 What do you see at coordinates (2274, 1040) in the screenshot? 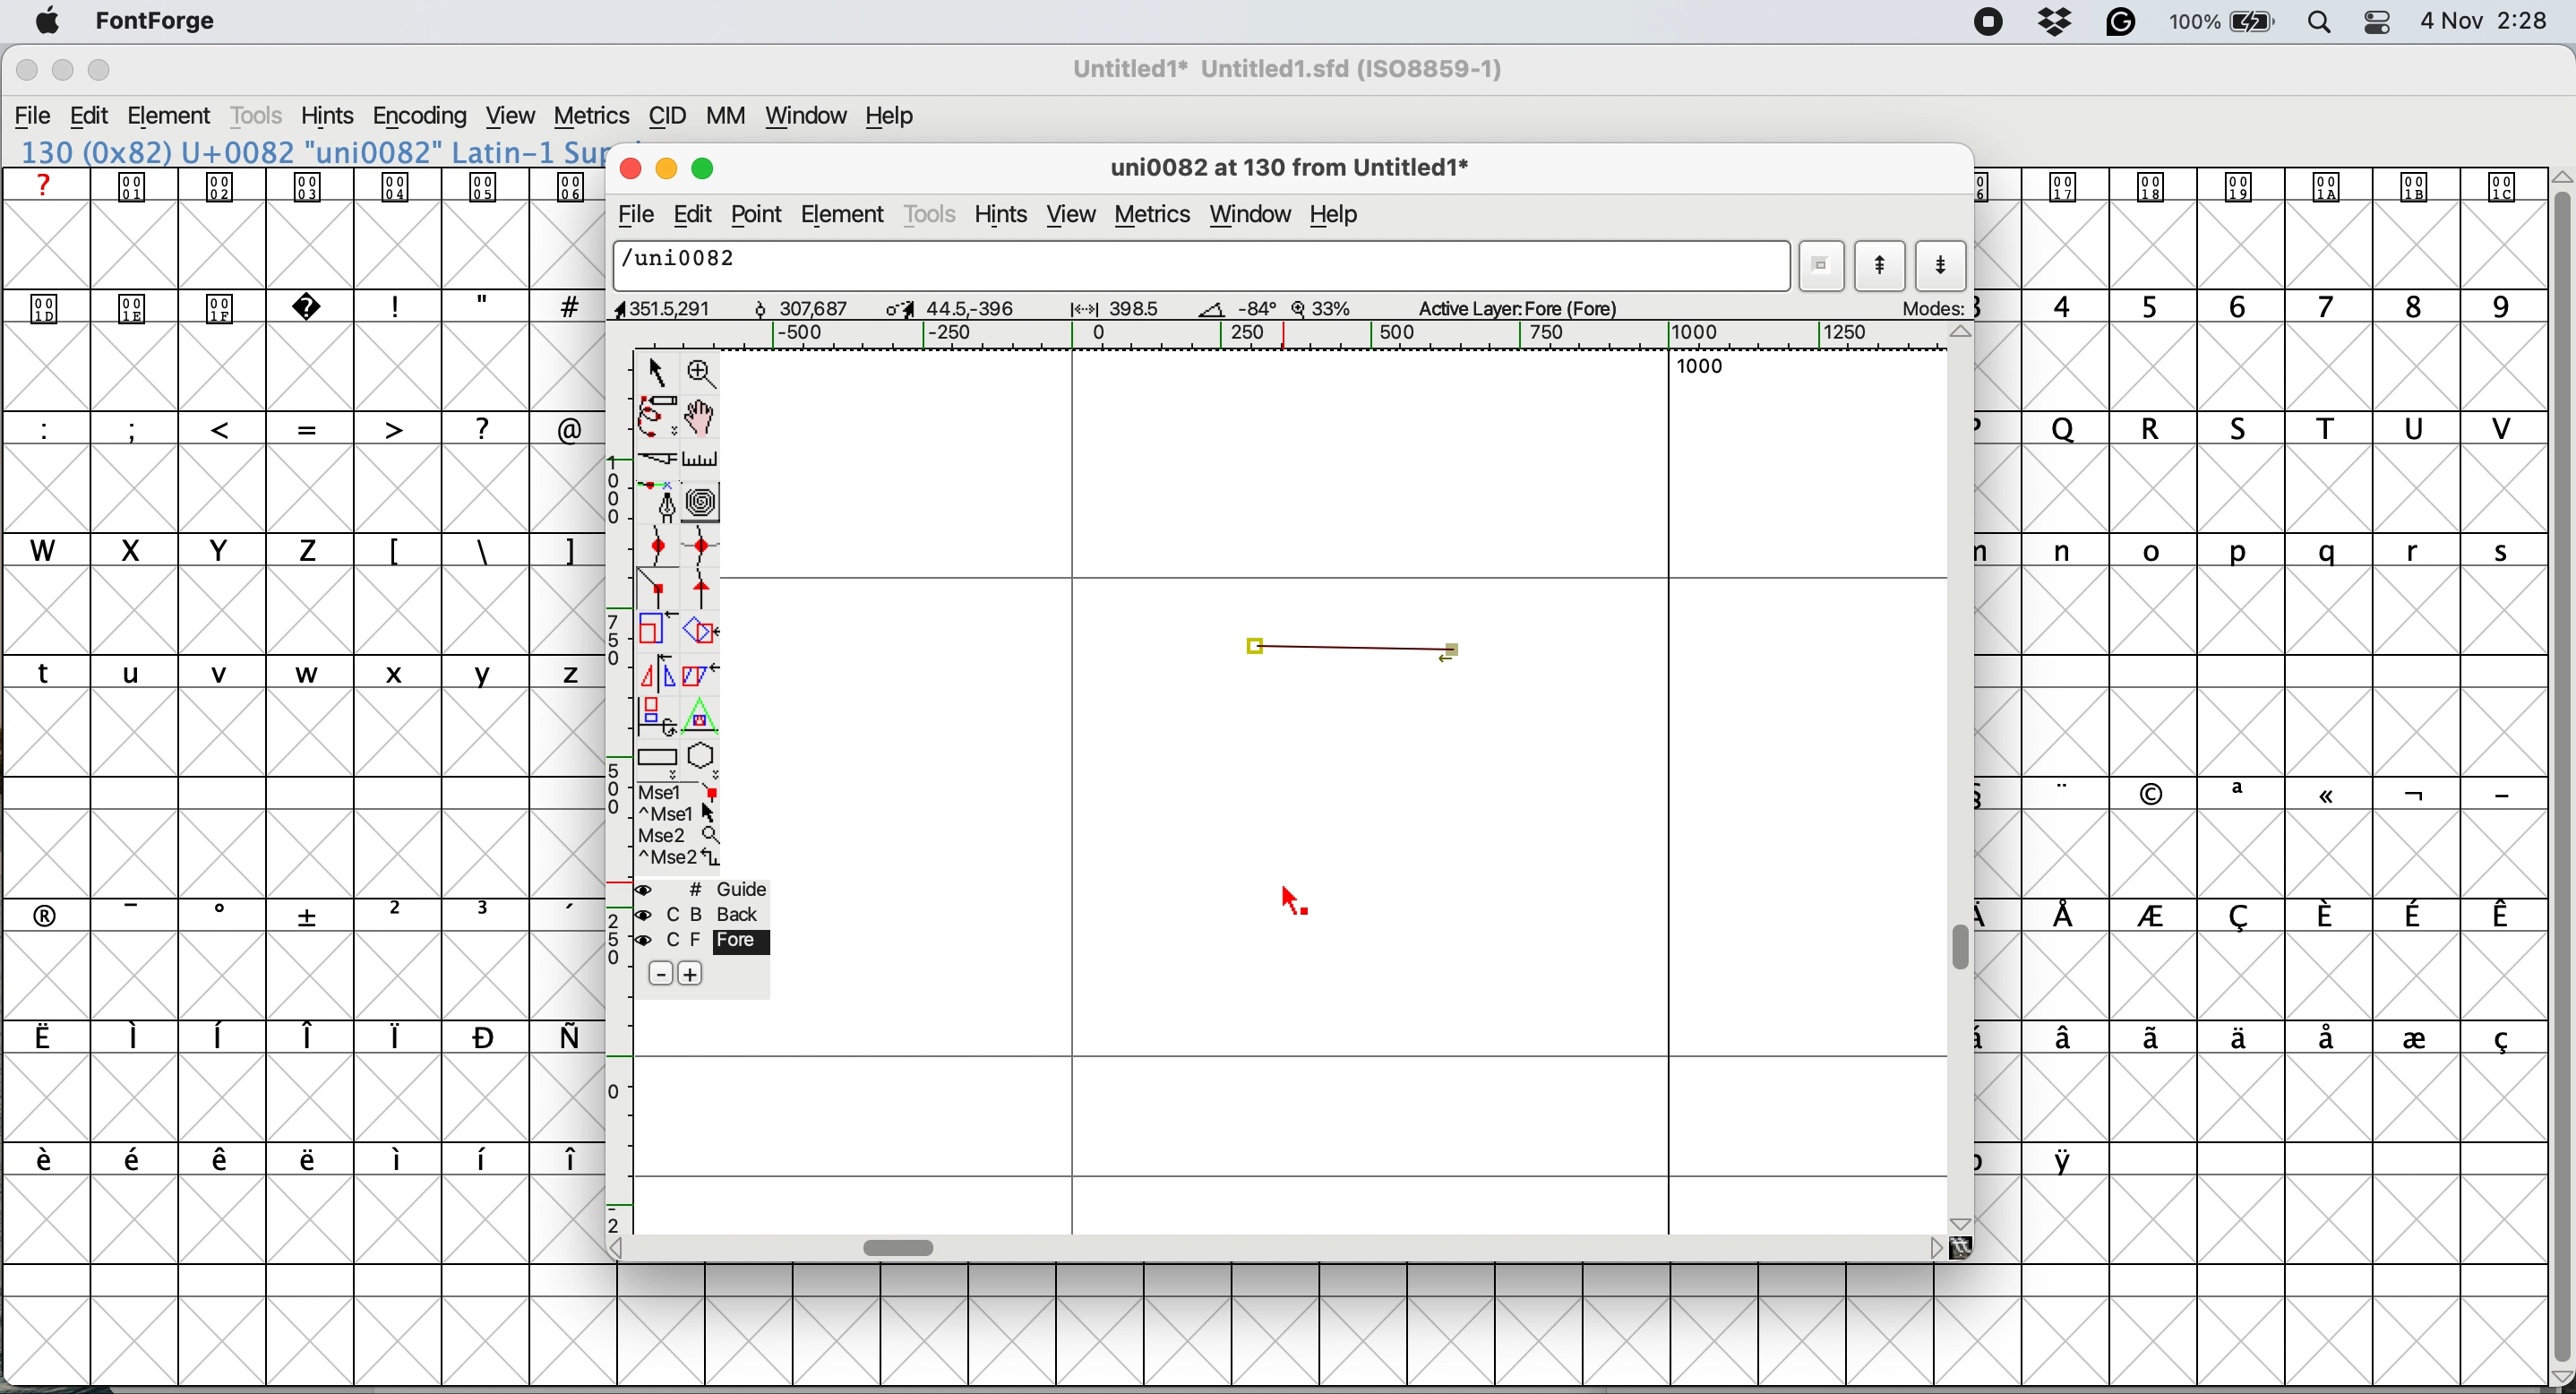
I see `symbols` at bounding box center [2274, 1040].